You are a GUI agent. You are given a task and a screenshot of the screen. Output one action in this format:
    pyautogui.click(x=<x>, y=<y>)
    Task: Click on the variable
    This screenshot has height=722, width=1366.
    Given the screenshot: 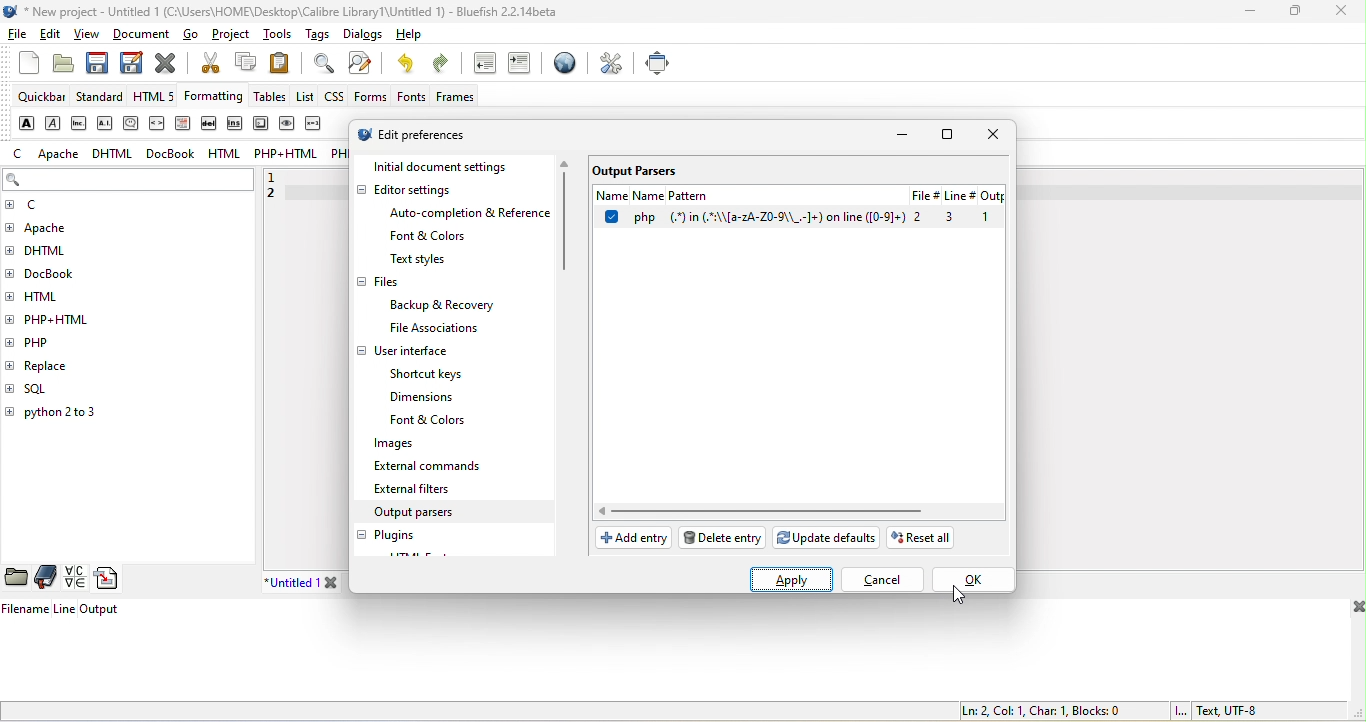 What is the action you would take?
    pyautogui.click(x=316, y=124)
    